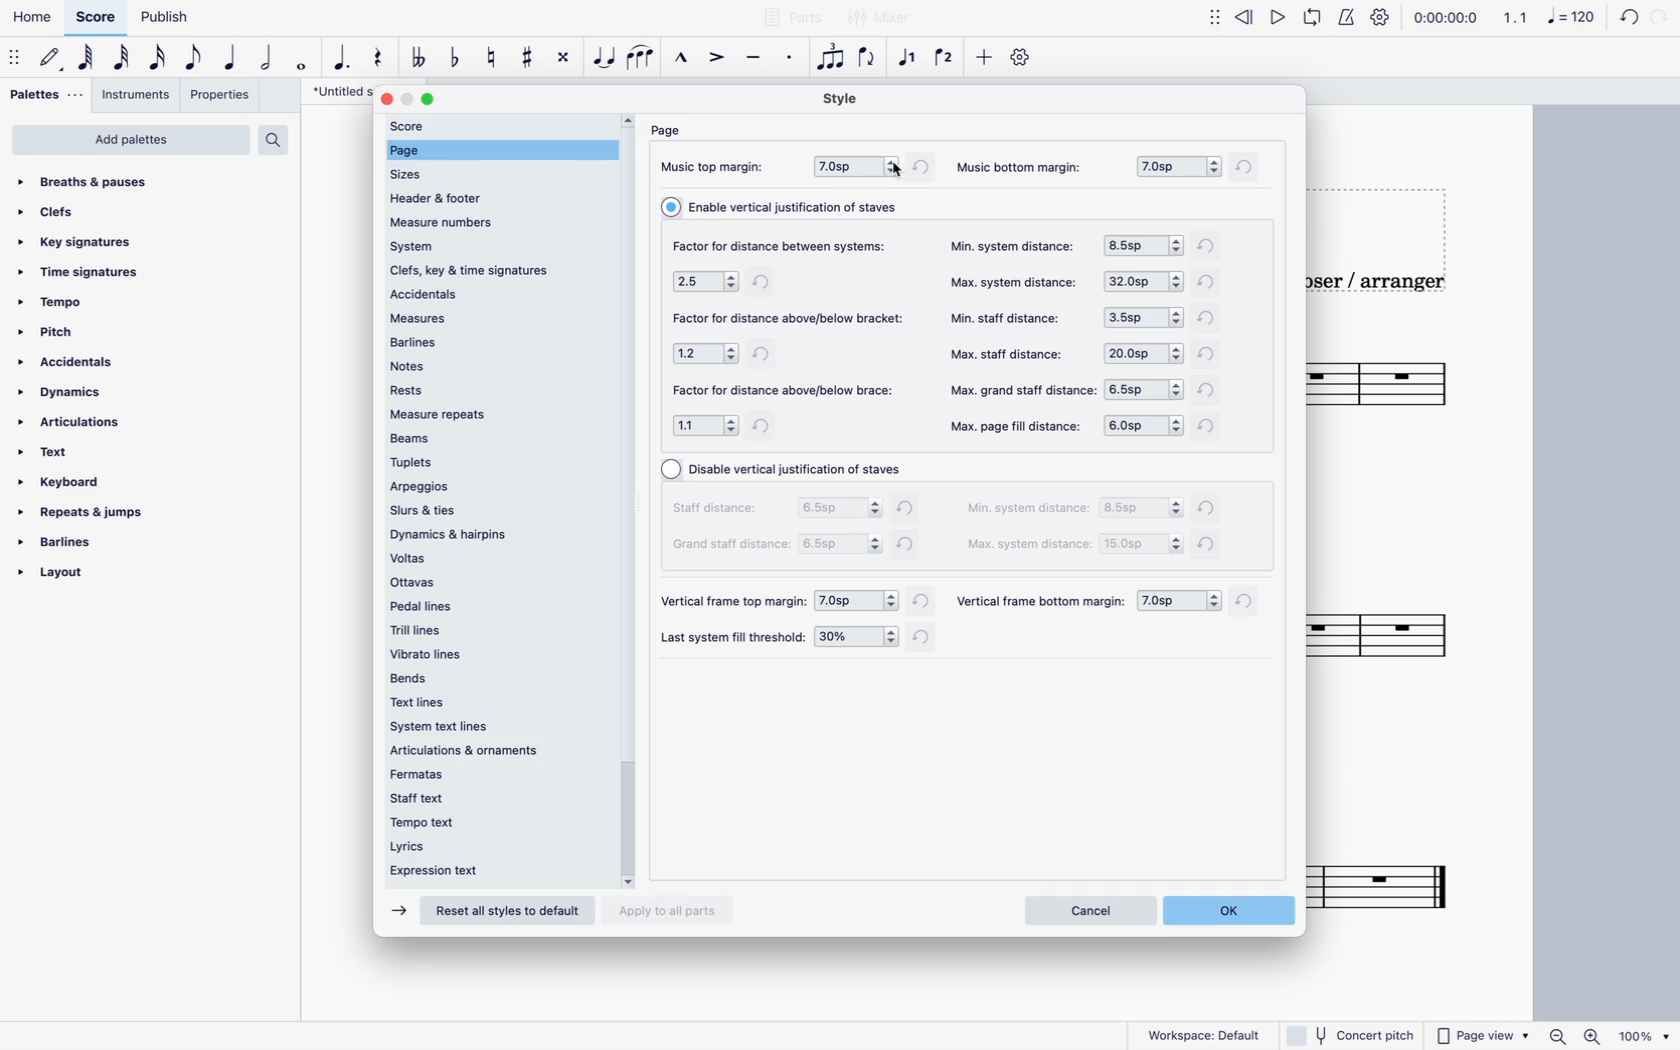 The height and width of the screenshot is (1050, 1680). Describe the element at coordinates (493, 340) in the screenshot. I see `barlines` at that location.